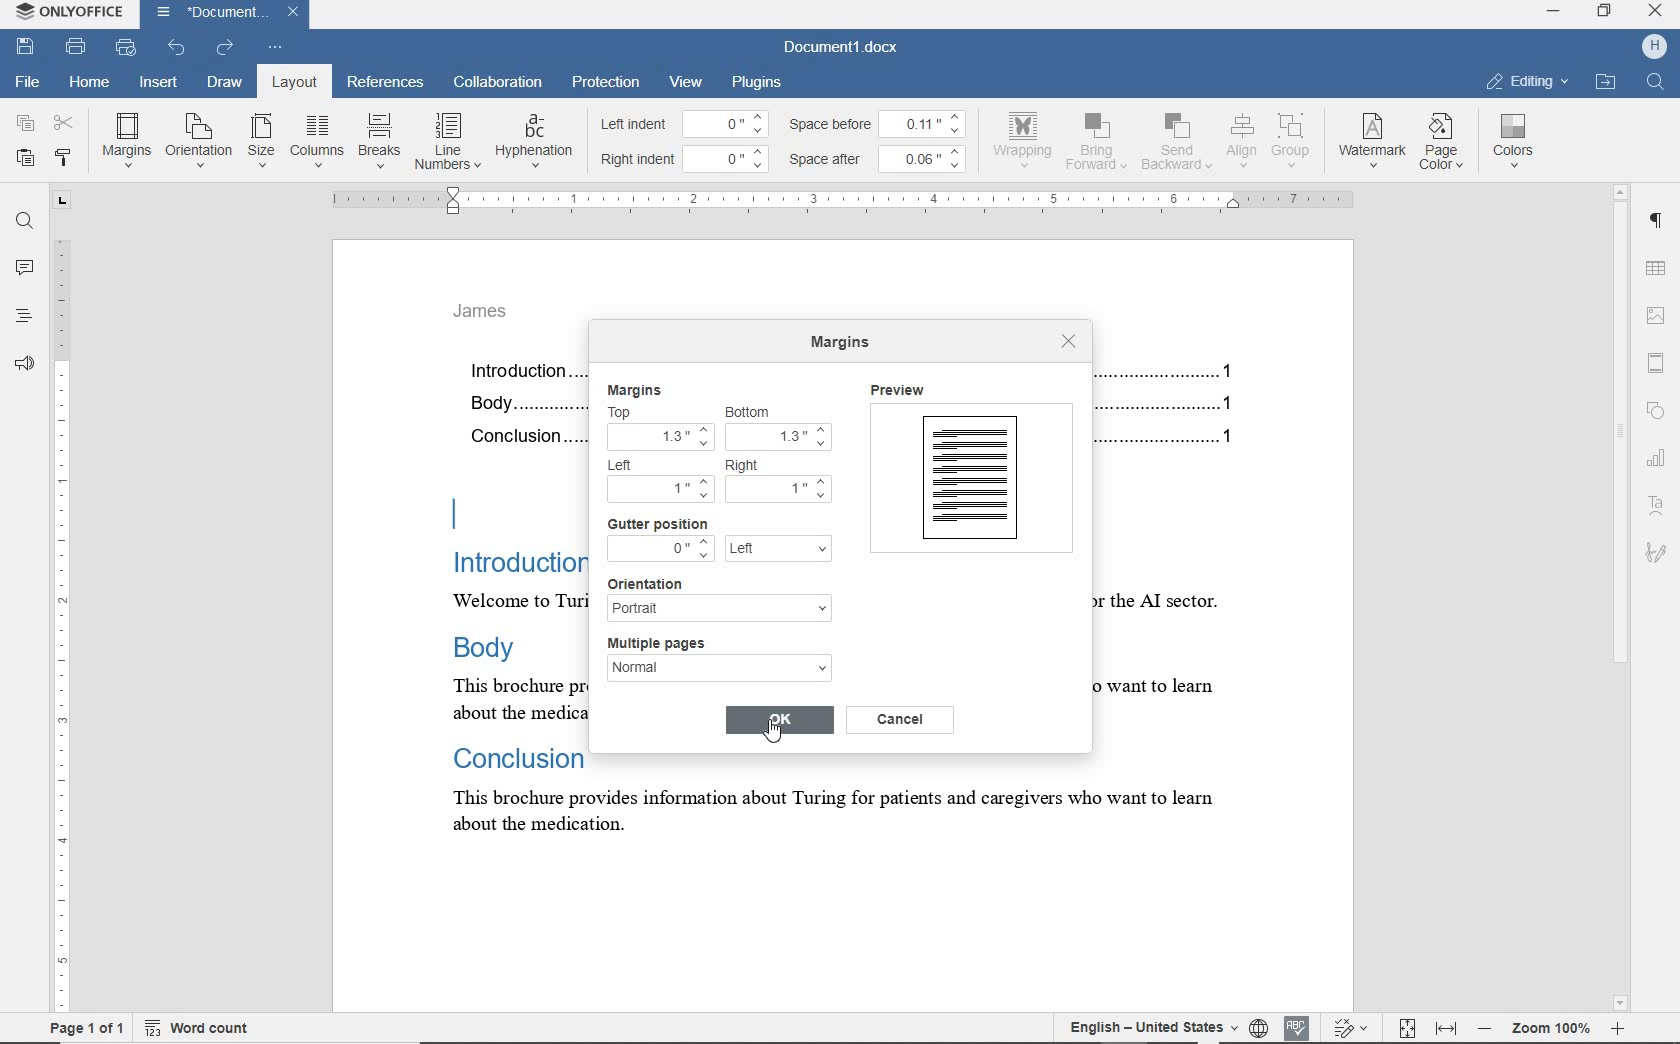 Image resolution: width=1680 pixels, height=1044 pixels. Describe the element at coordinates (534, 142) in the screenshot. I see `hyphenation` at that location.